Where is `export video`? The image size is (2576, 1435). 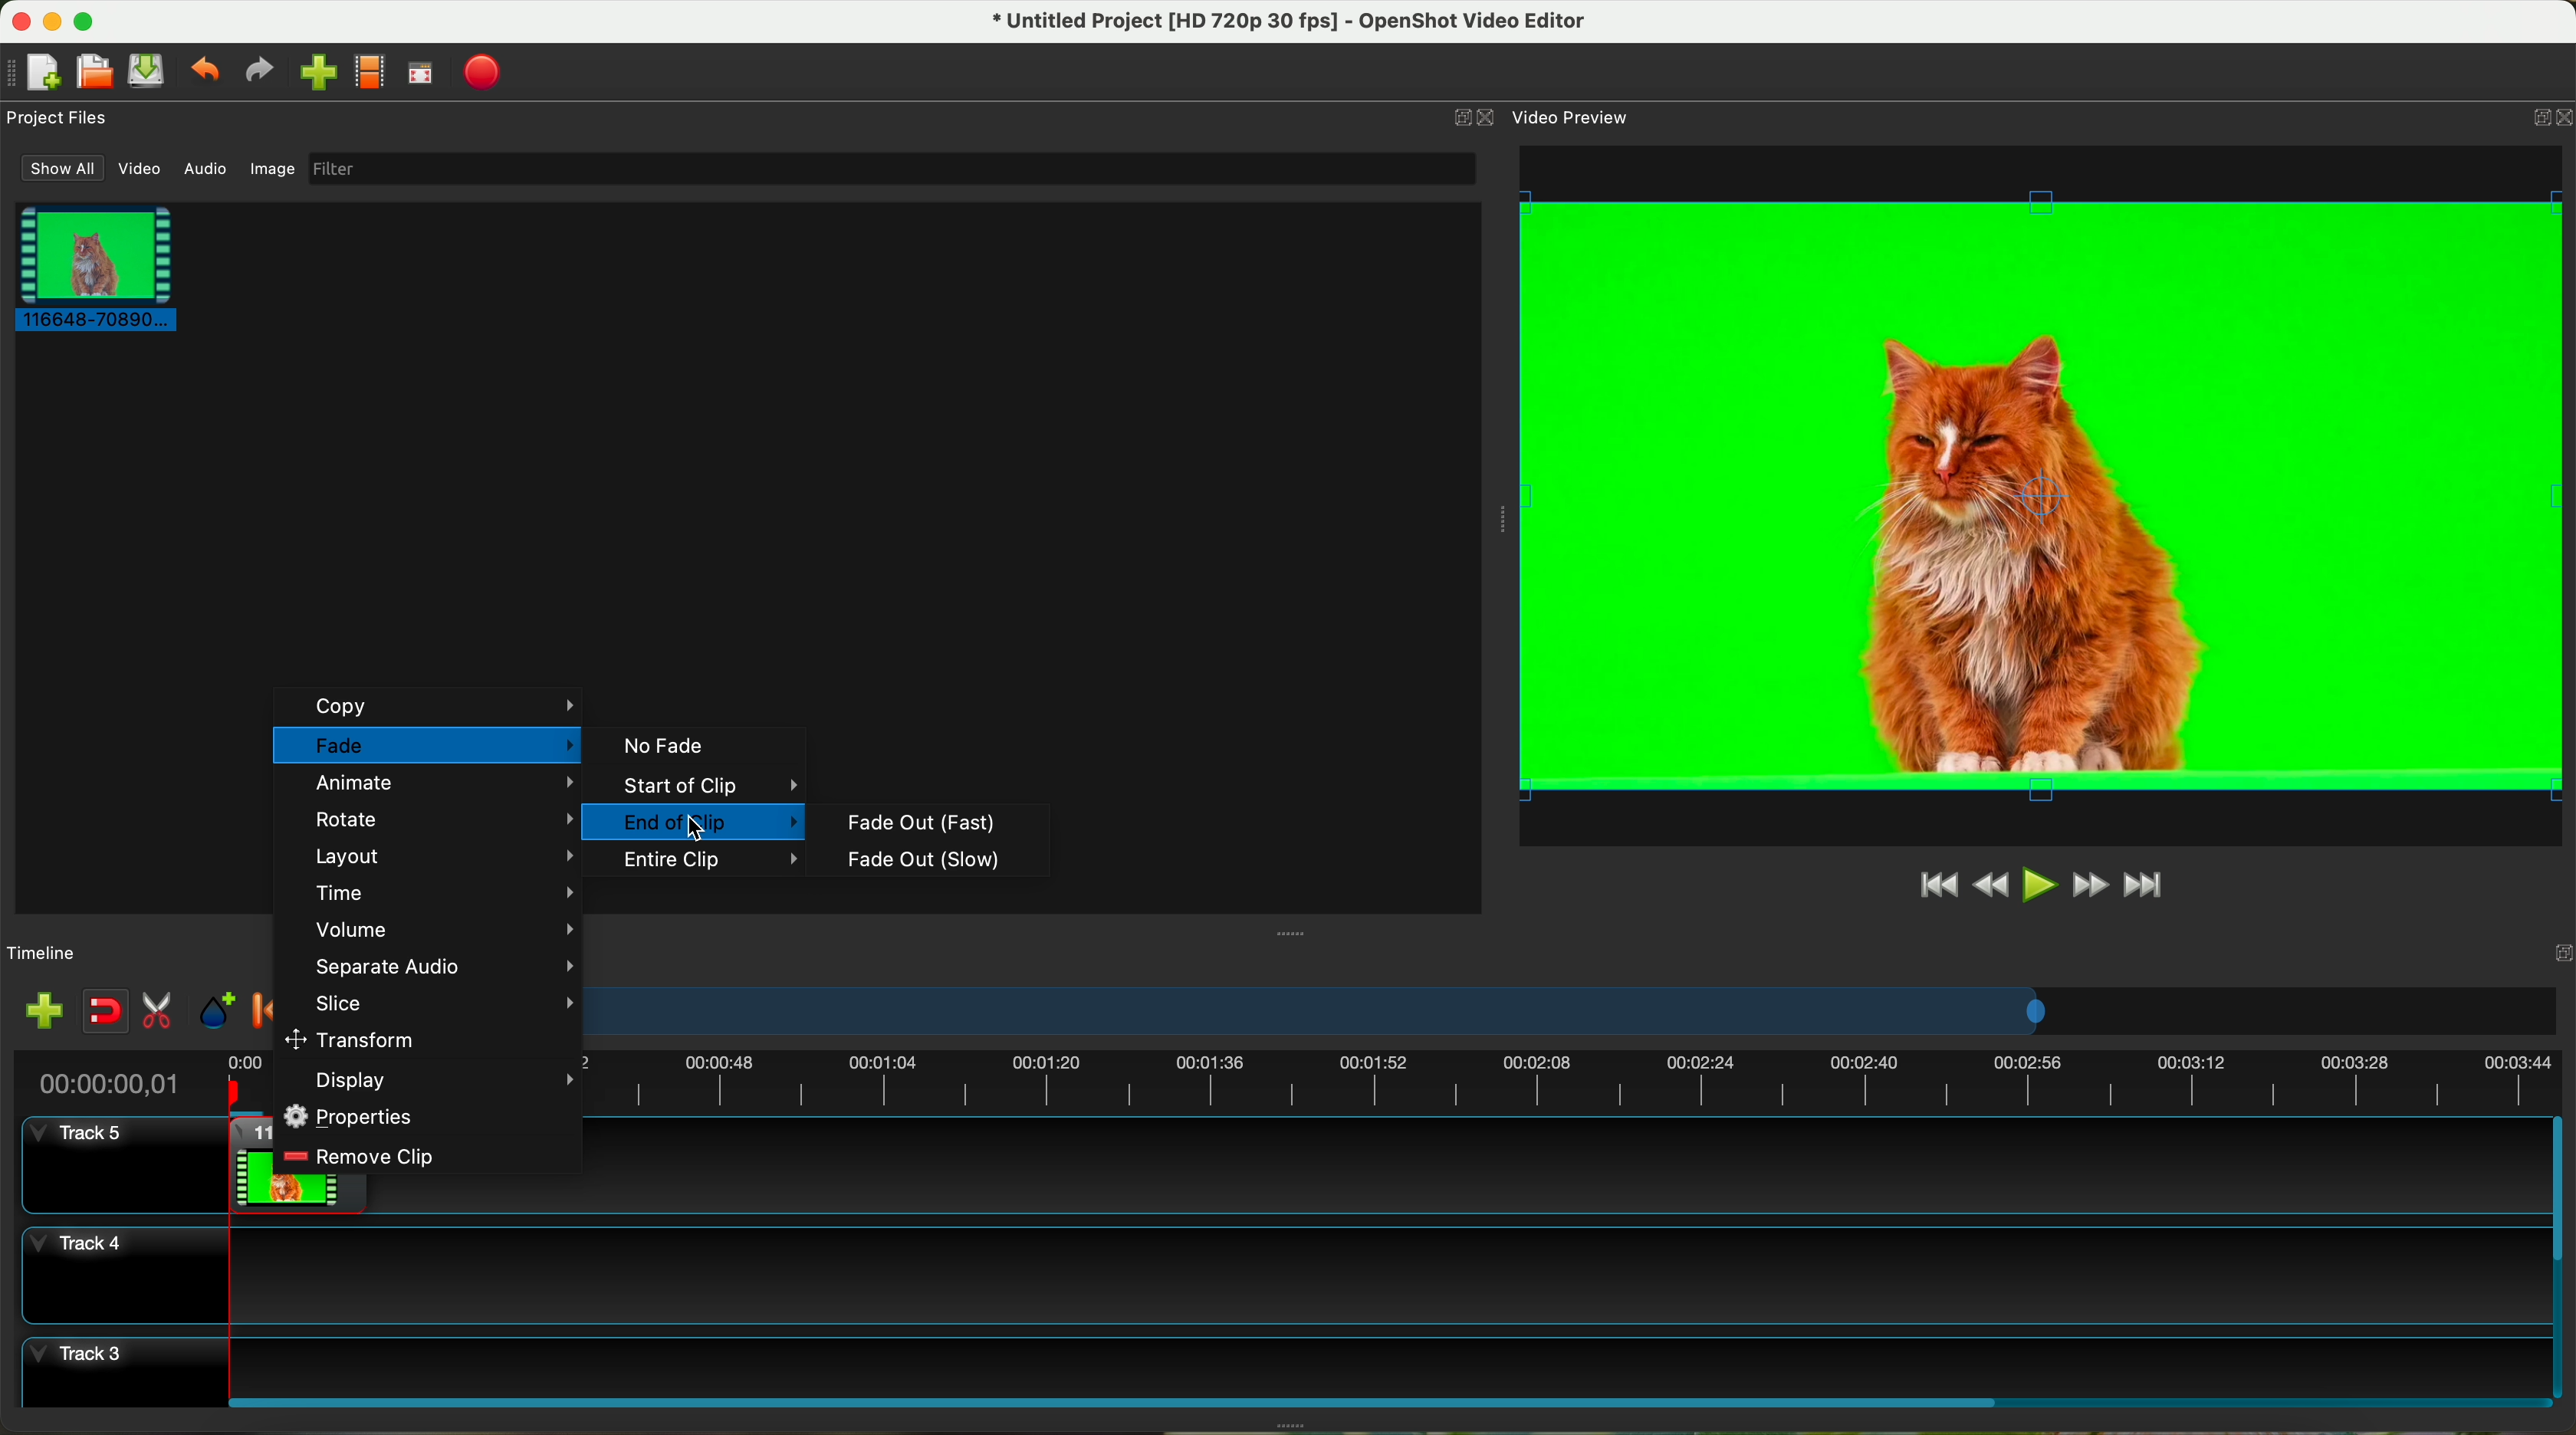
export video is located at coordinates (482, 74).